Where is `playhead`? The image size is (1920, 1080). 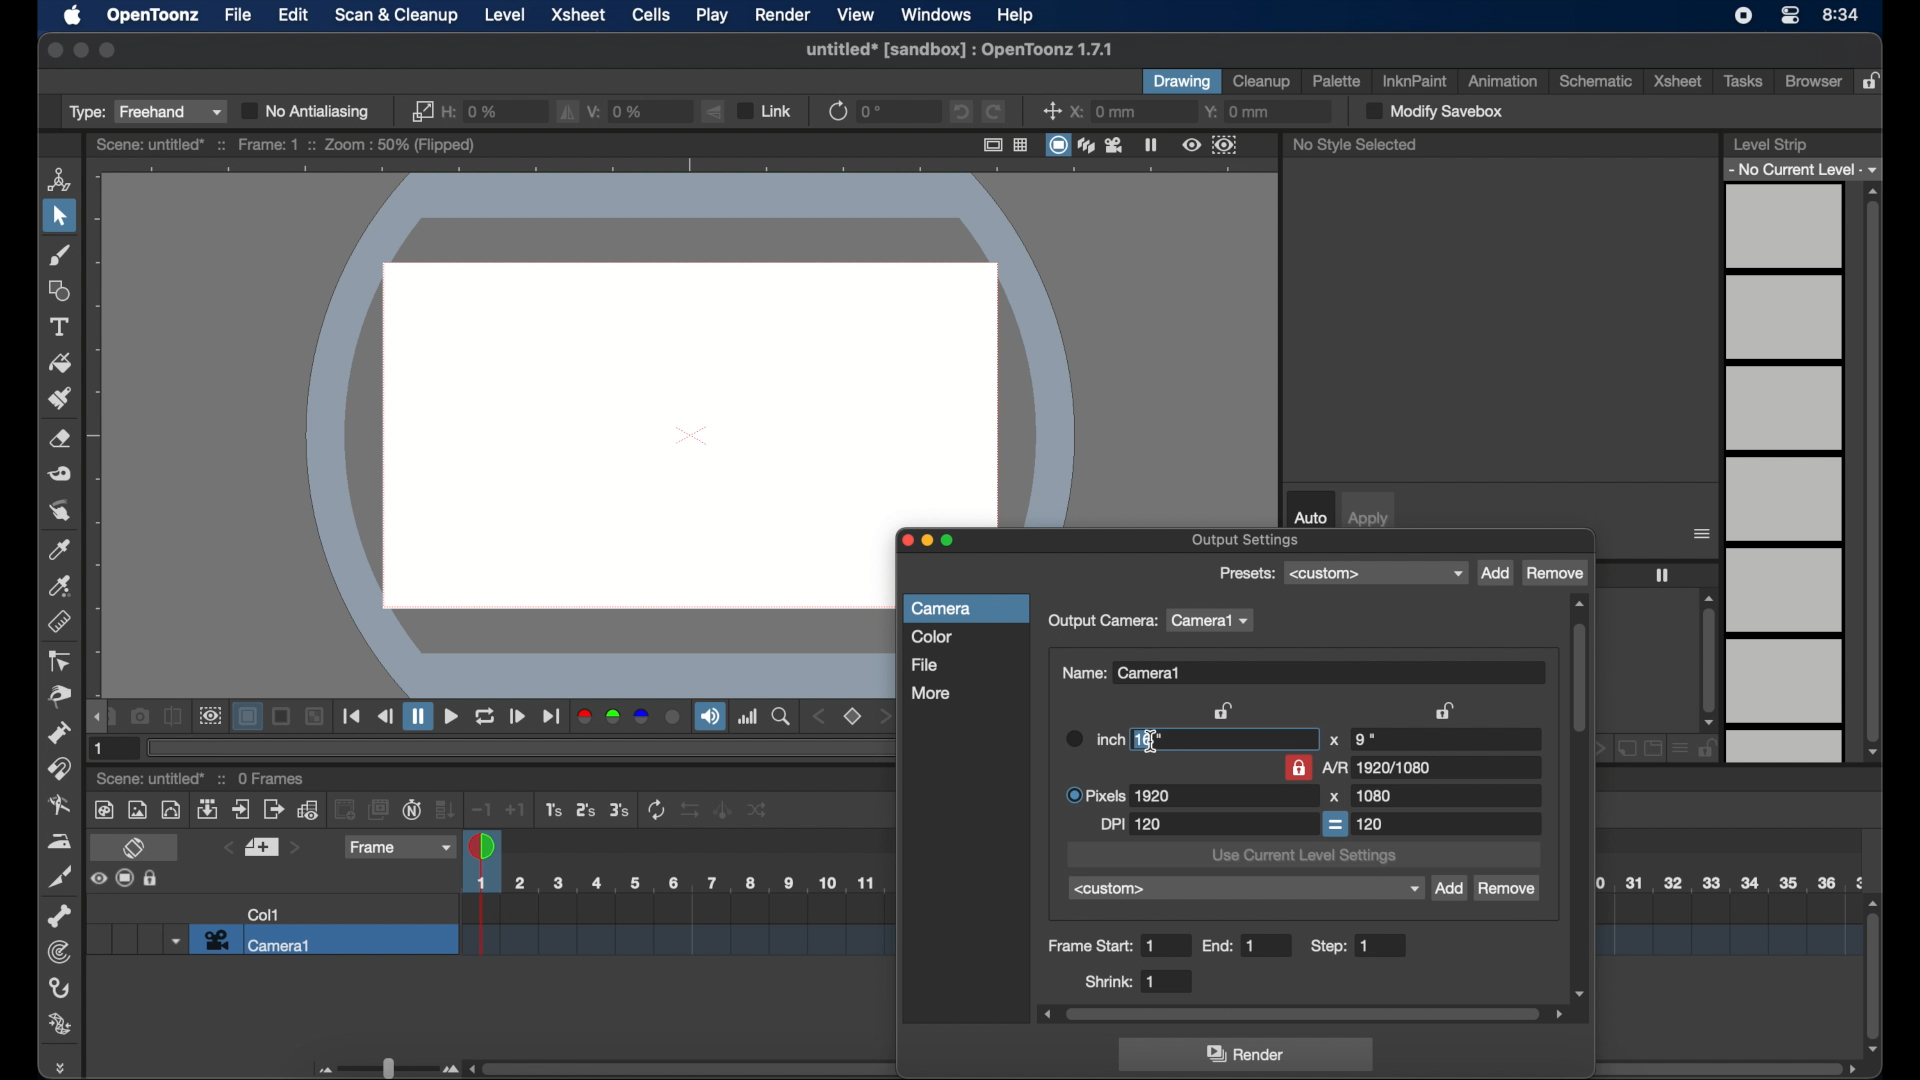 playhead is located at coordinates (484, 845).